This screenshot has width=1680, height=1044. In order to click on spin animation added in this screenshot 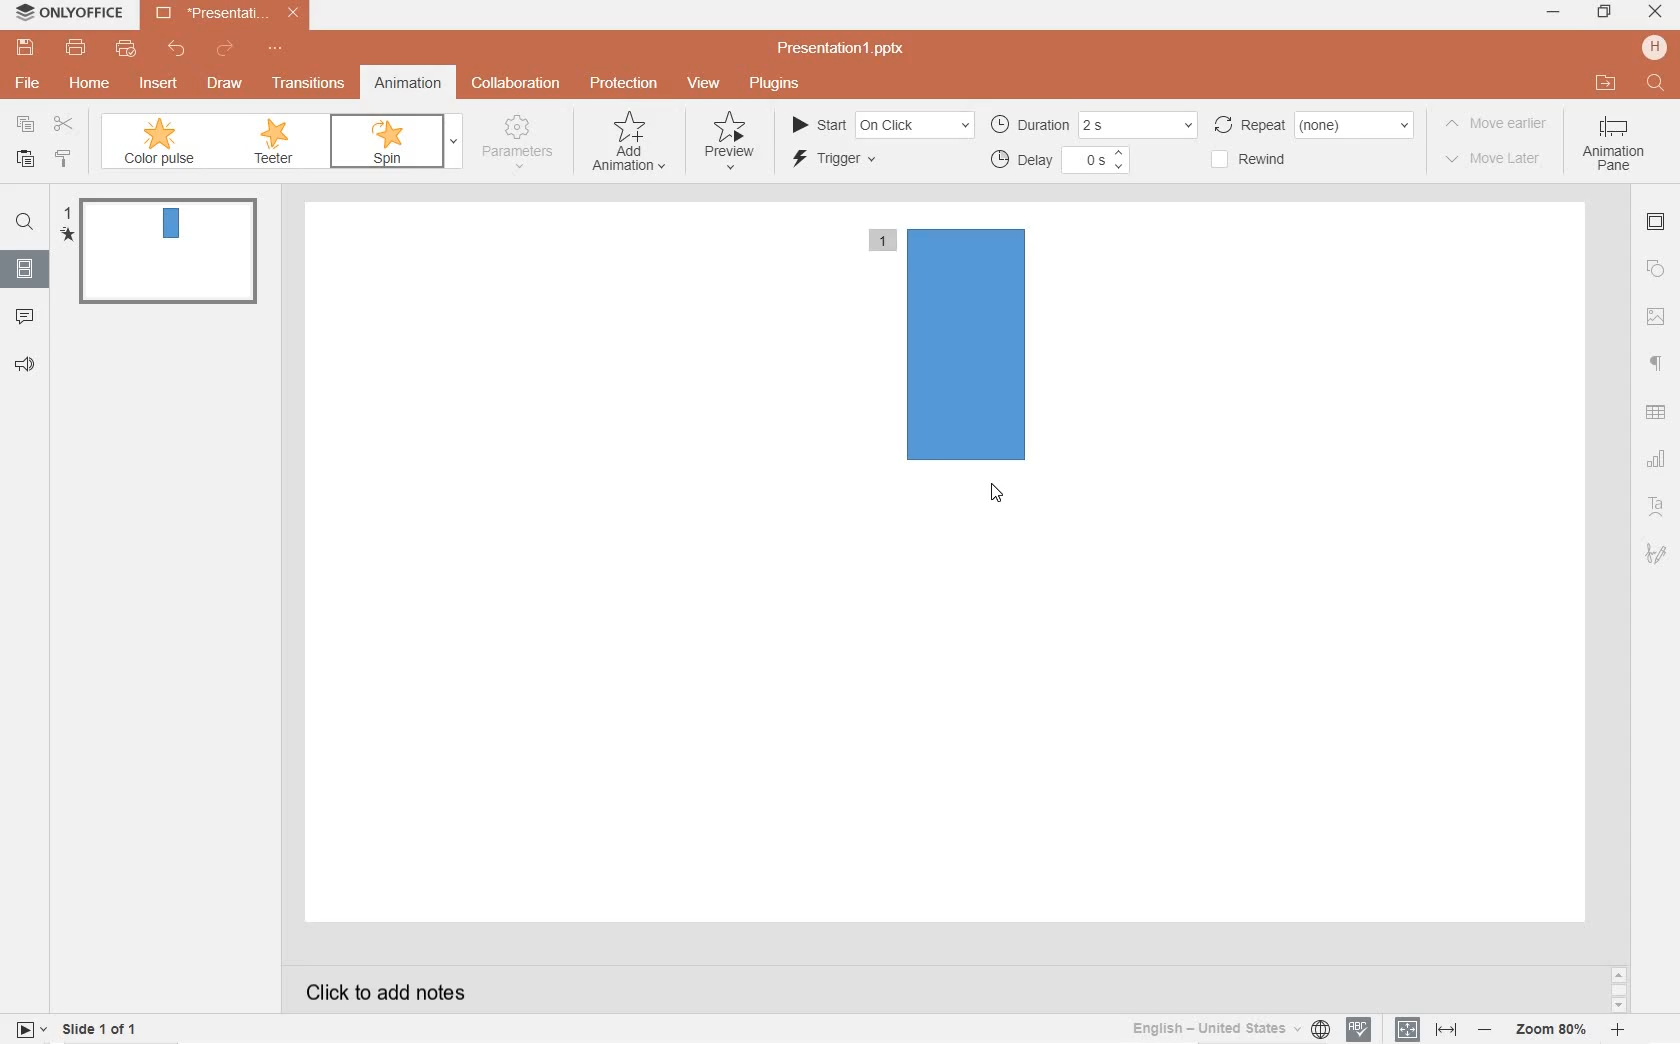, I will do `click(953, 342)`.